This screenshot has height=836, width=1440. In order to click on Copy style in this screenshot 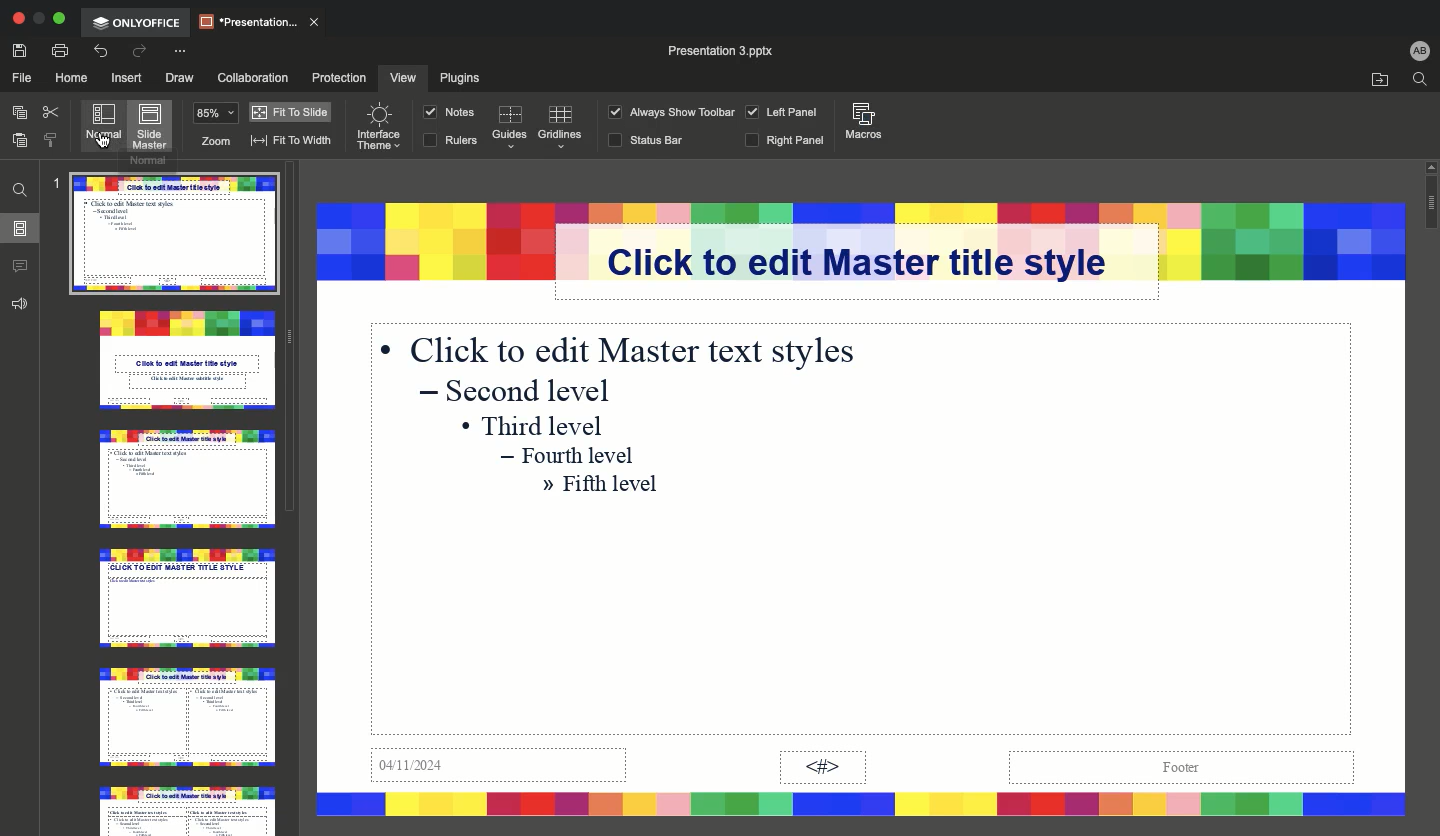, I will do `click(50, 142)`.